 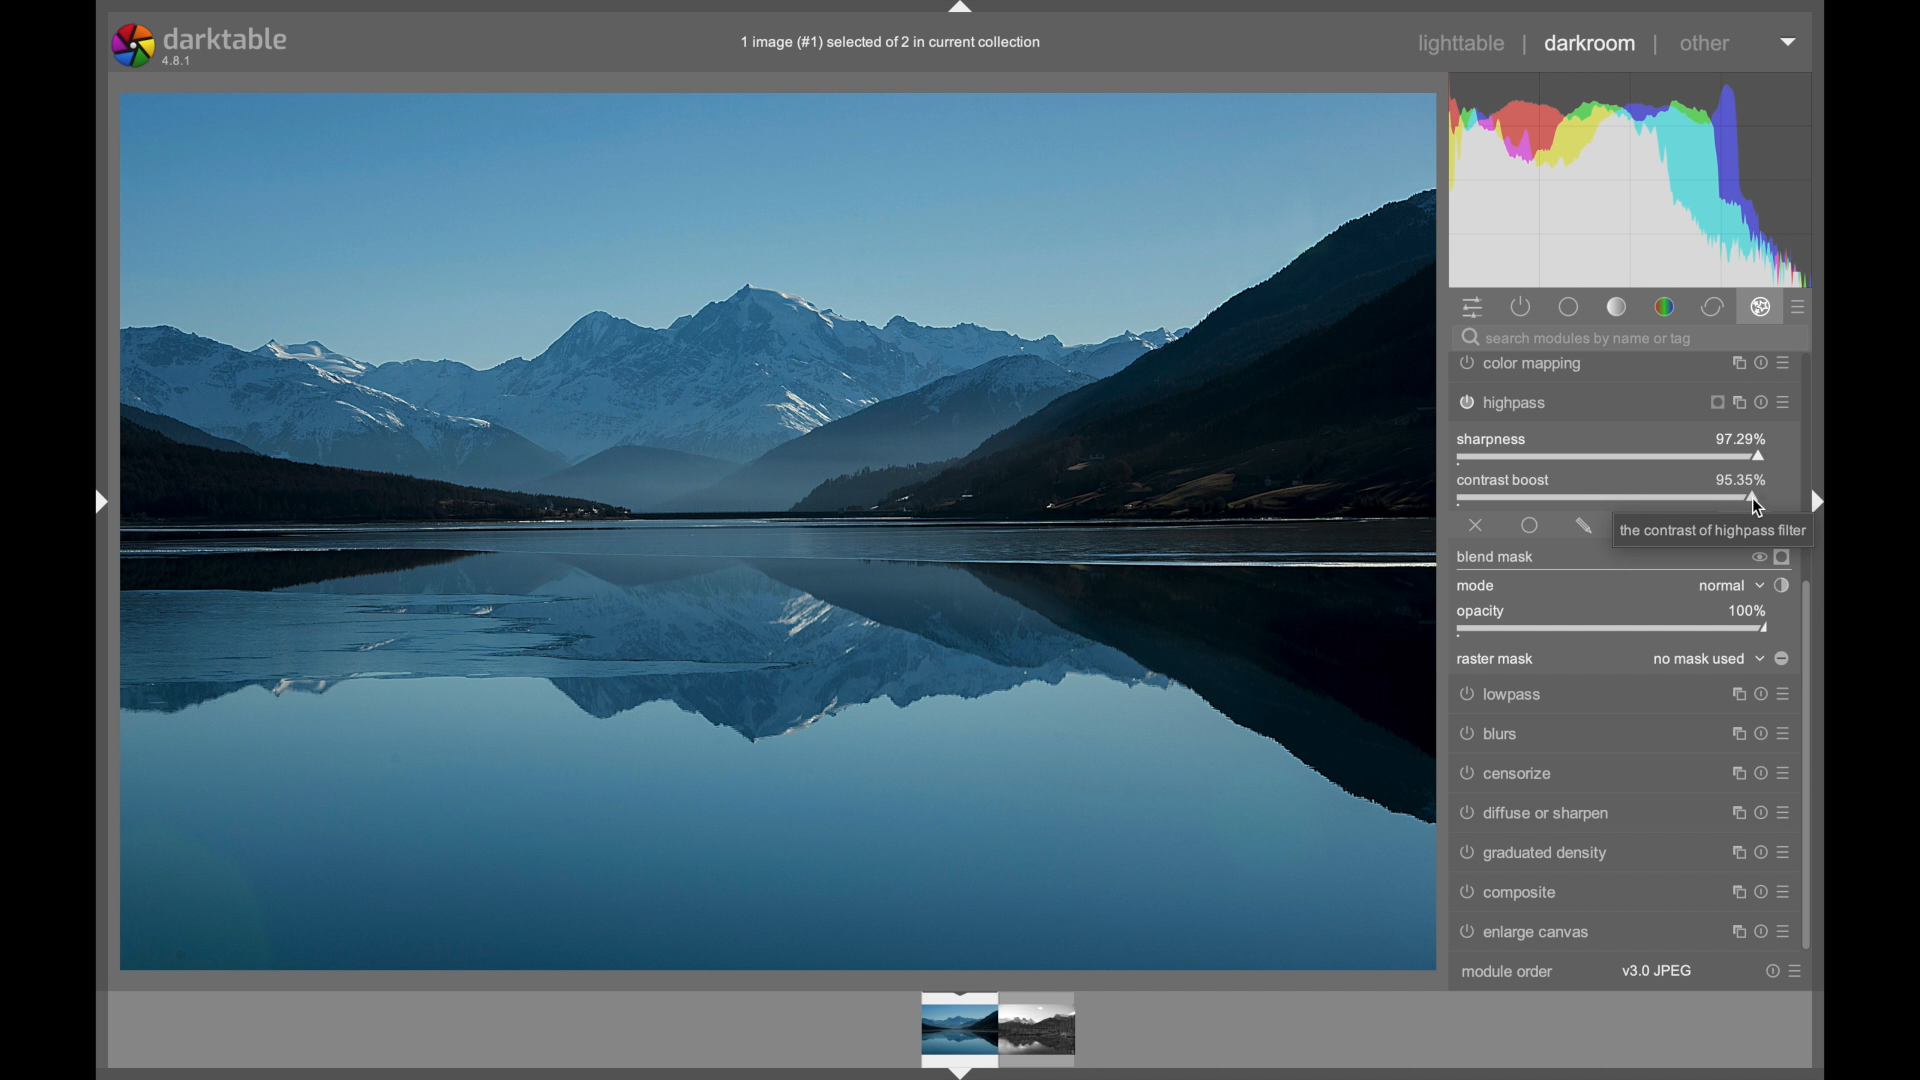 What do you see at coordinates (1577, 339) in the screenshot?
I see `search modules by name or tag` at bounding box center [1577, 339].